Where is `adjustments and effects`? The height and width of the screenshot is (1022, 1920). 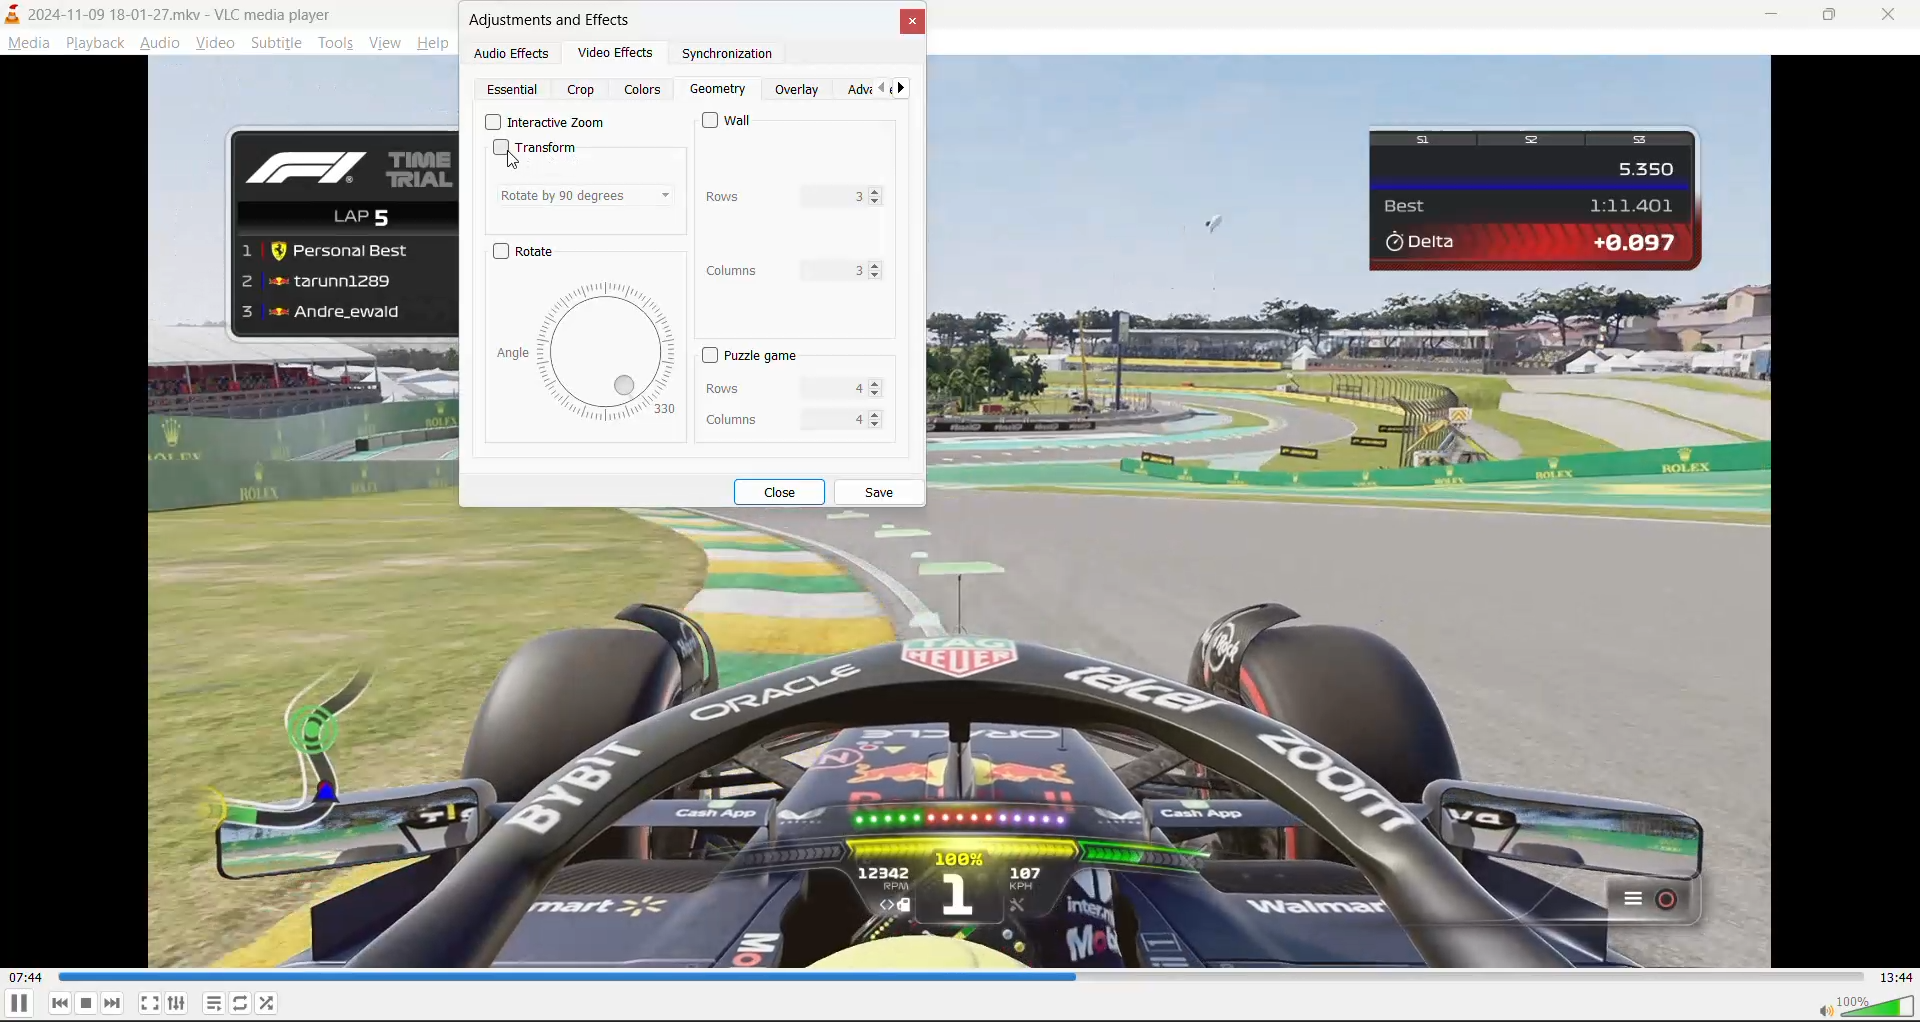
adjustments and effects is located at coordinates (554, 19).